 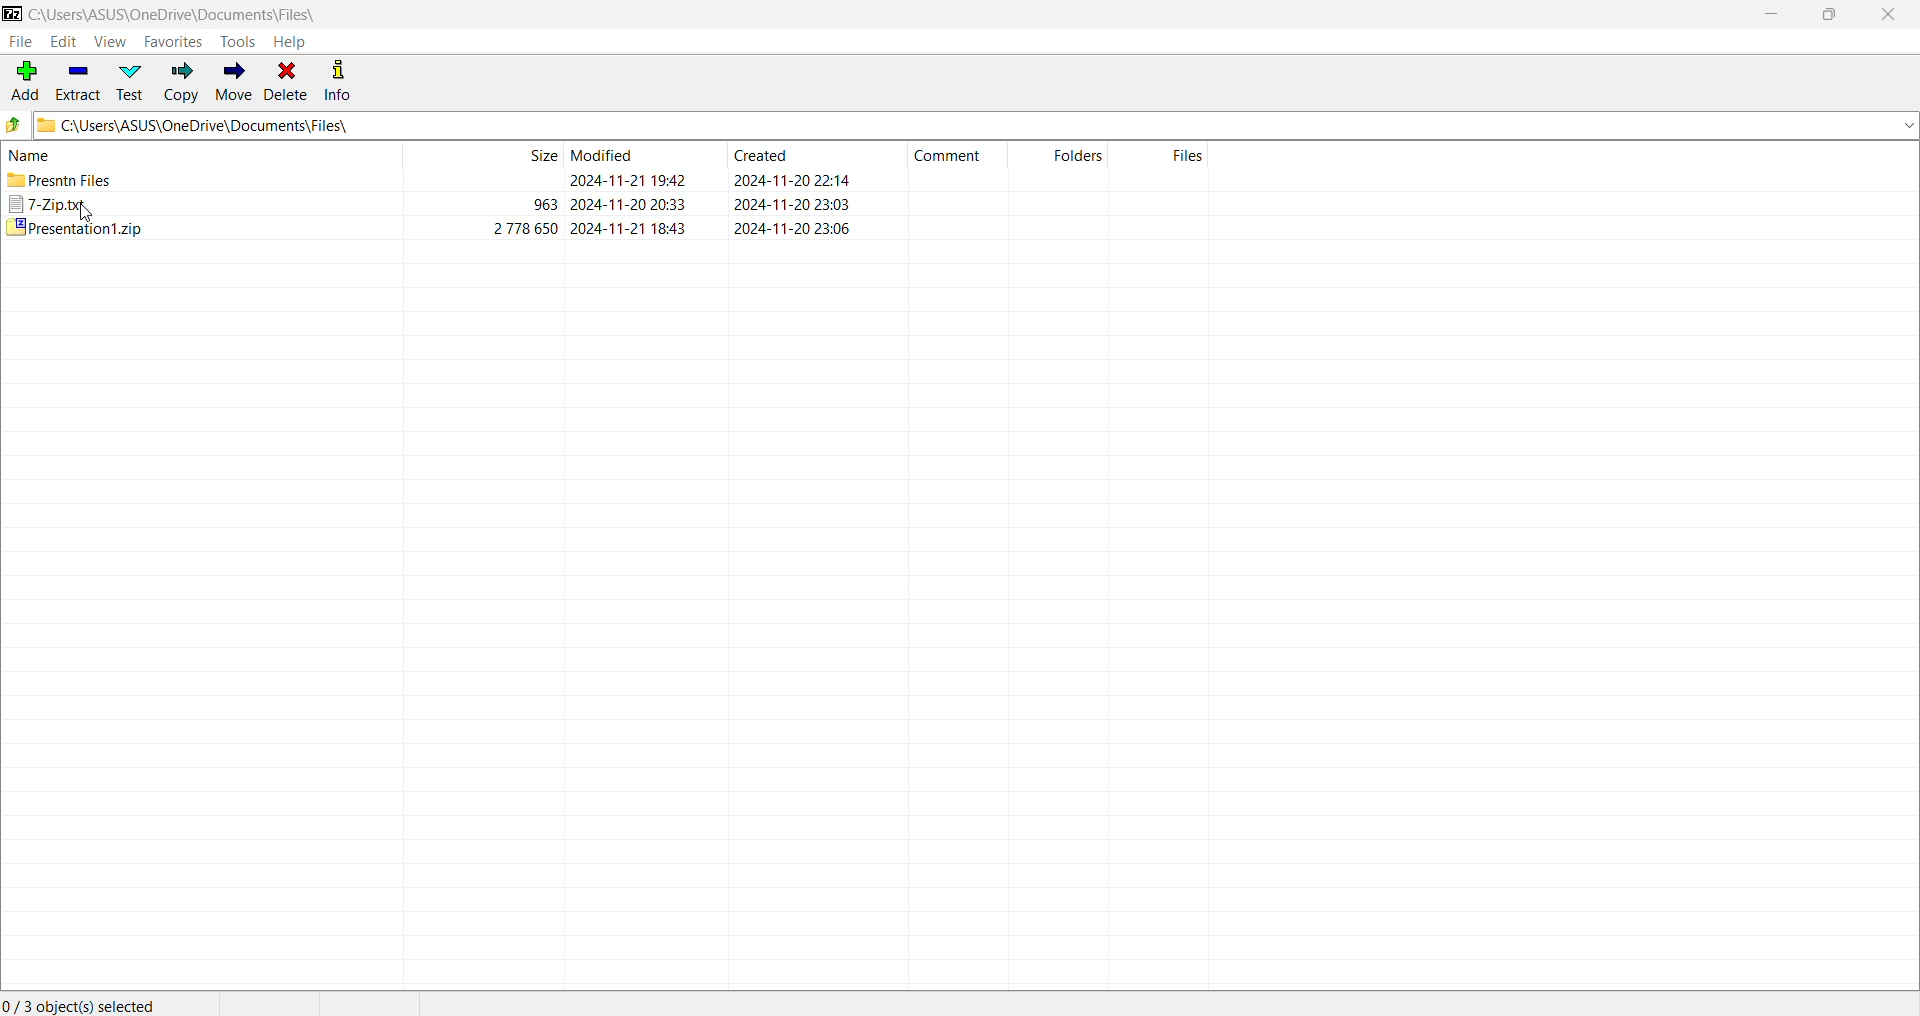 What do you see at coordinates (602, 155) in the screenshot?
I see `modified` at bounding box center [602, 155].